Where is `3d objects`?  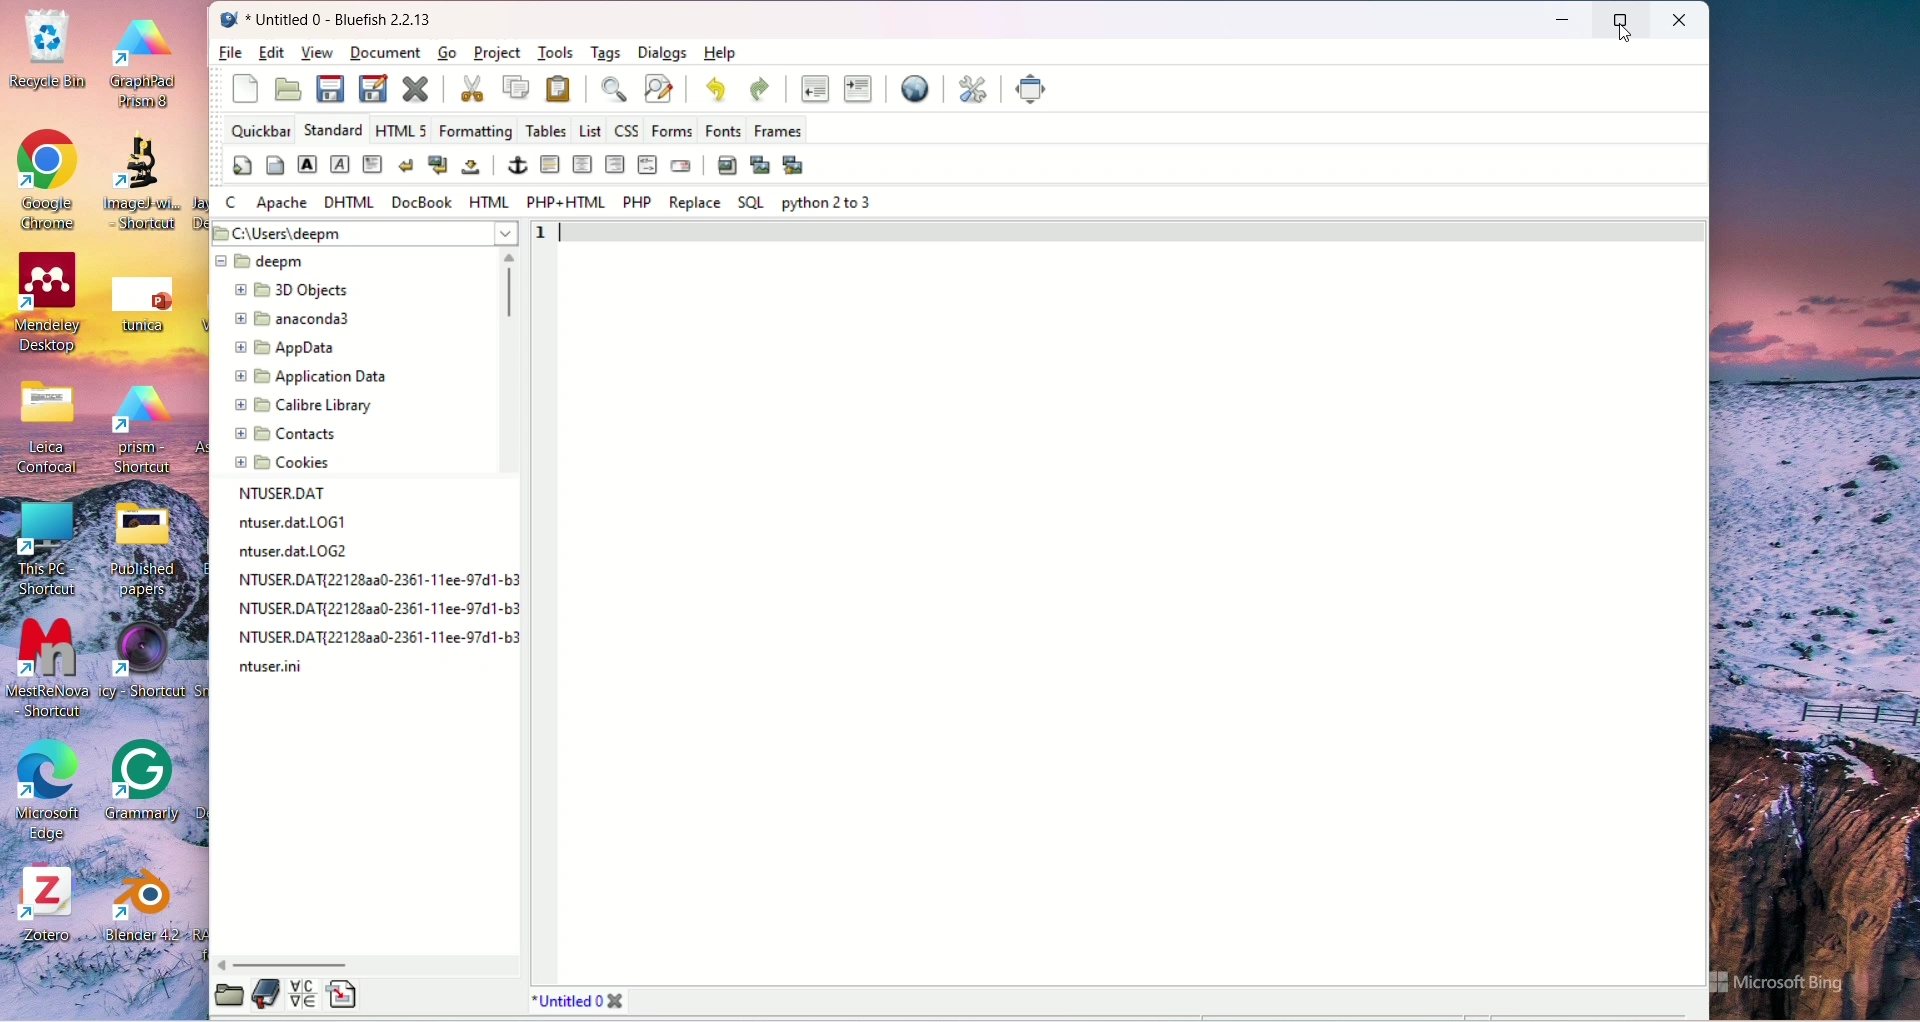
3d objects is located at coordinates (292, 290).